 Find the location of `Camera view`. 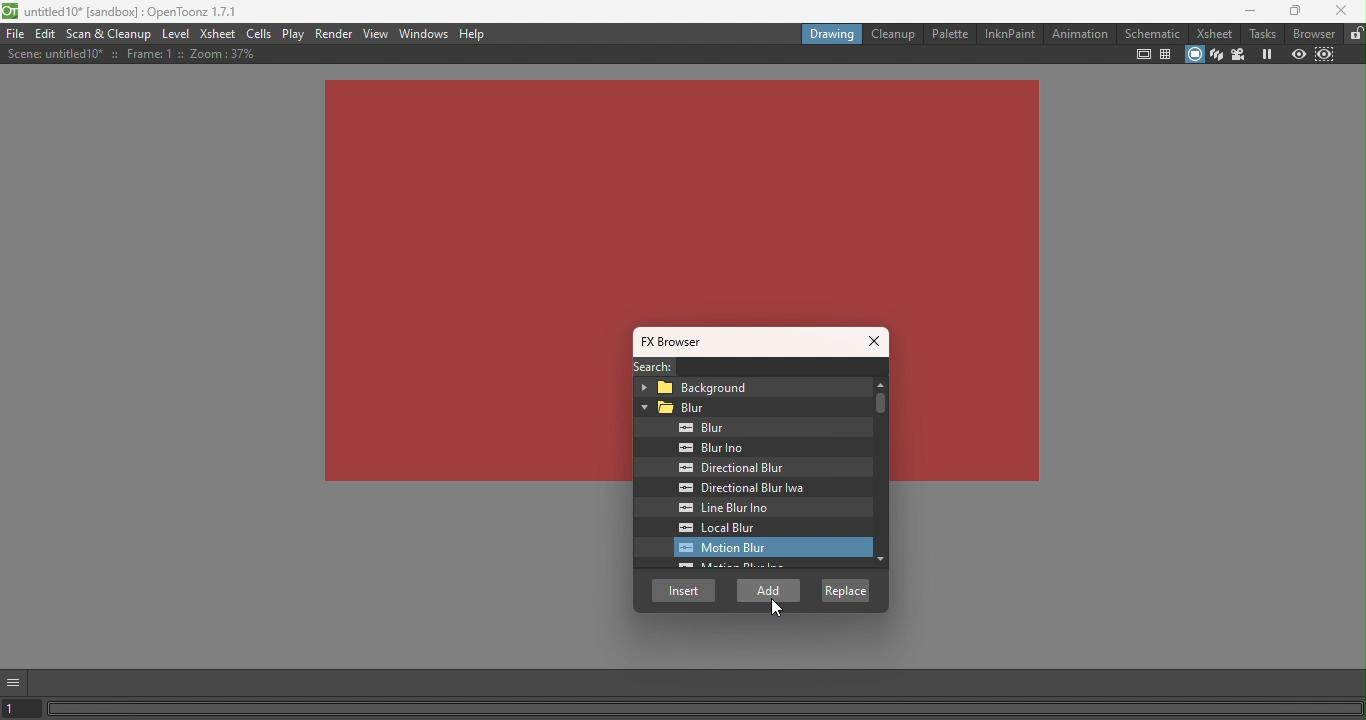

Camera view is located at coordinates (1240, 53).